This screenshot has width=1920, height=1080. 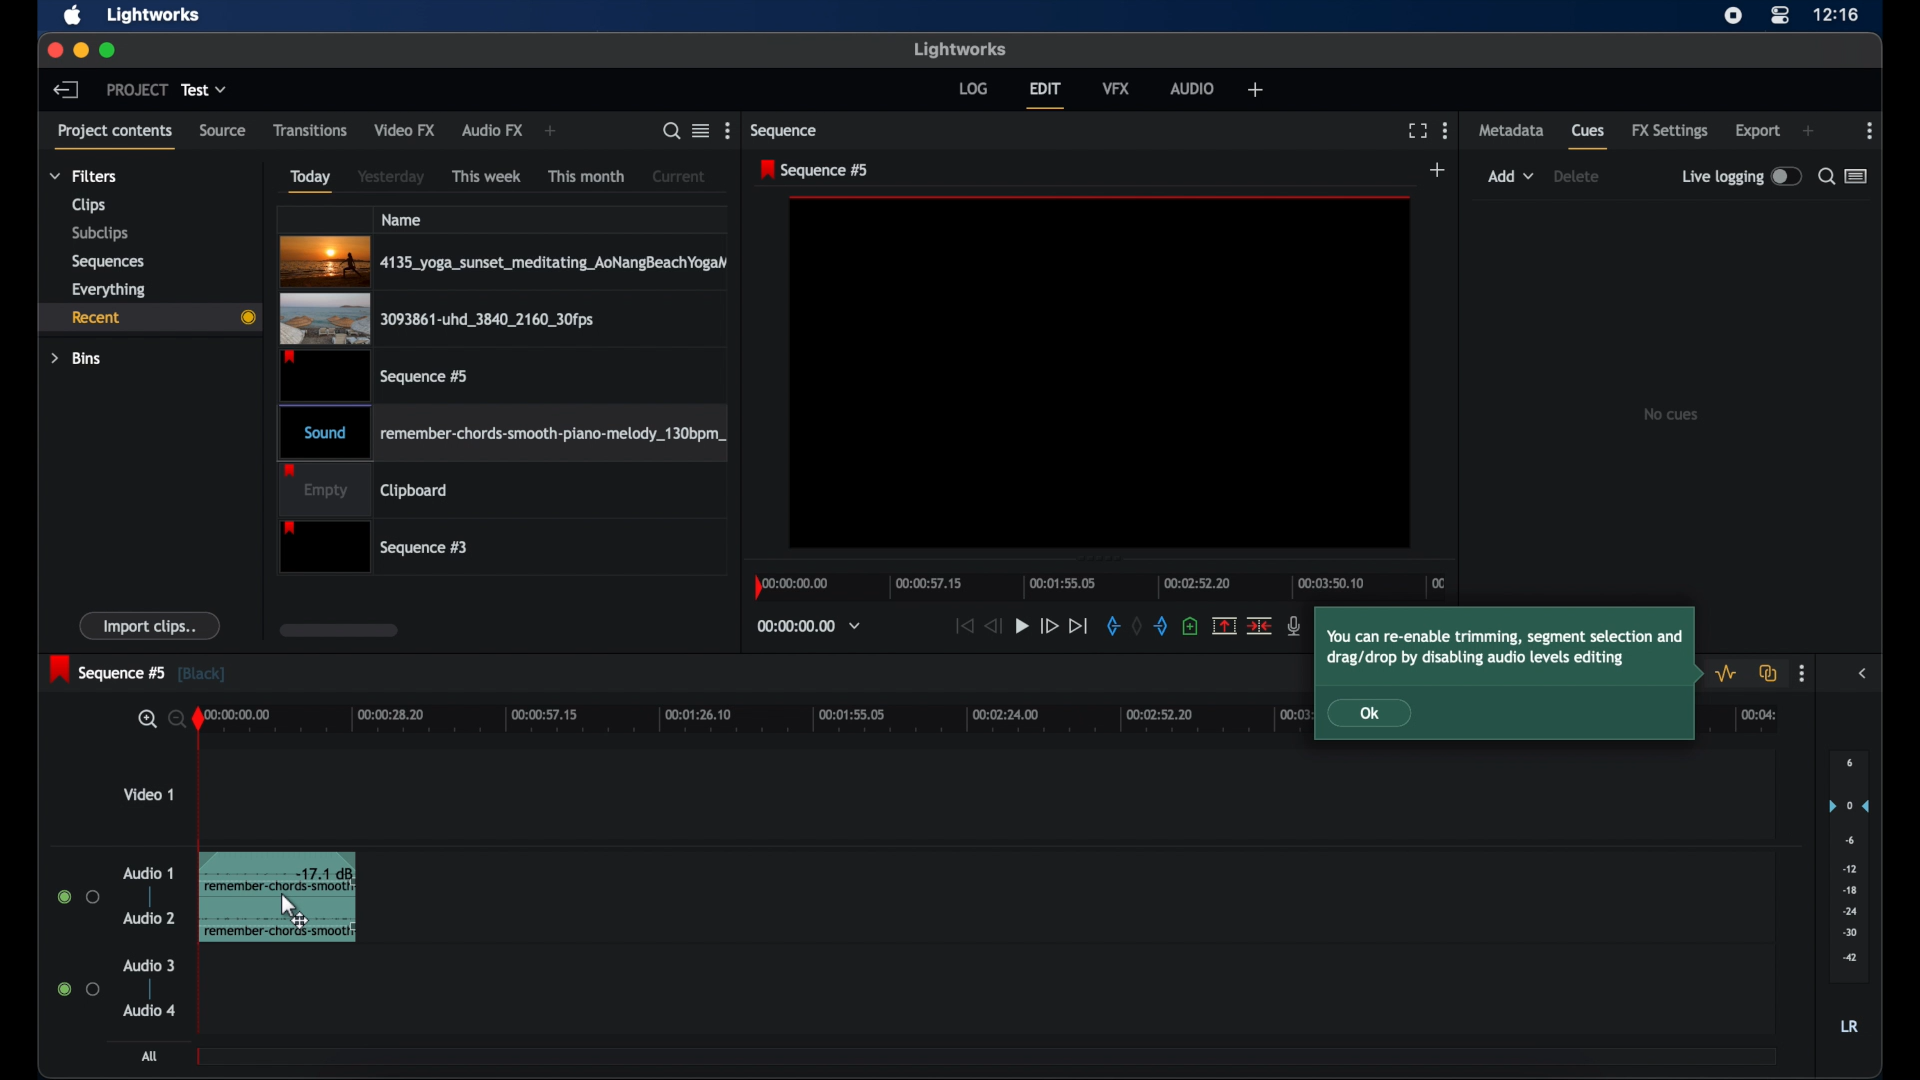 What do you see at coordinates (402, 219) in the screenshot?
I see `name` at bounding box center [402, 219].